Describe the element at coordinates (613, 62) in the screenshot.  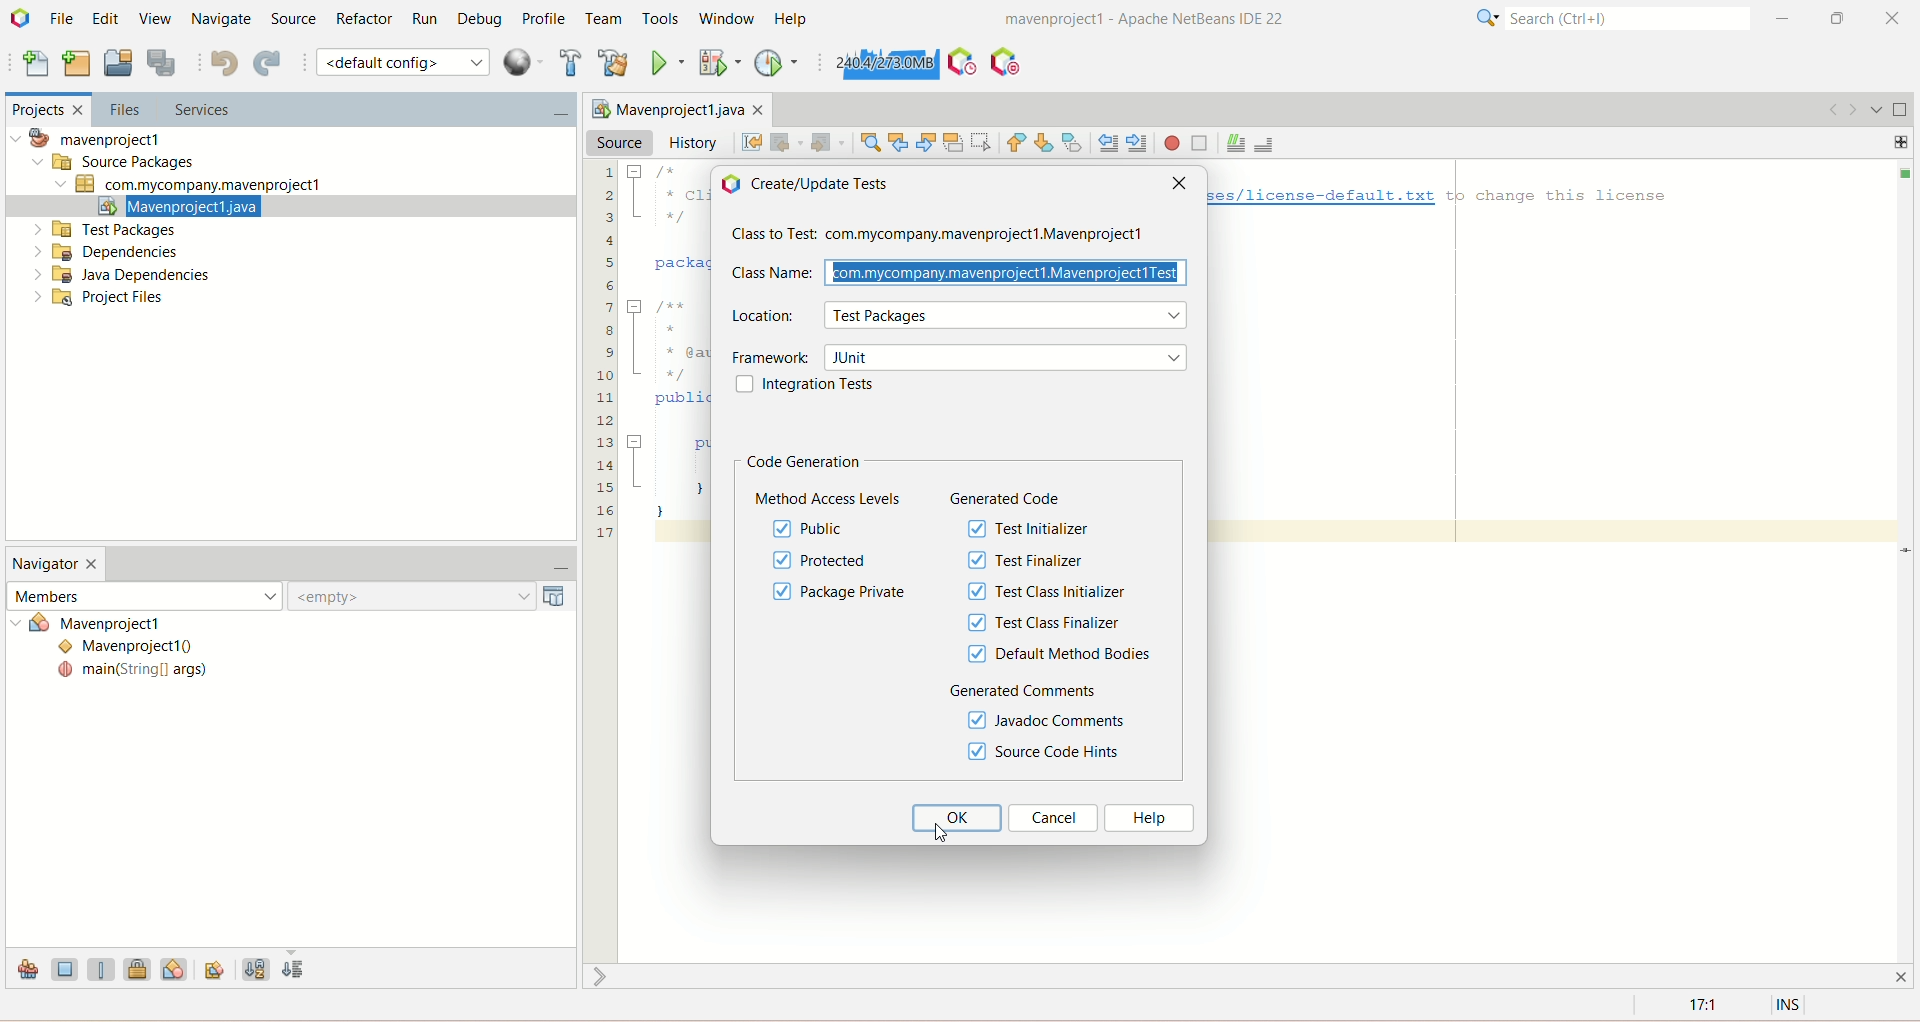
I see `clean and build project` at that location.